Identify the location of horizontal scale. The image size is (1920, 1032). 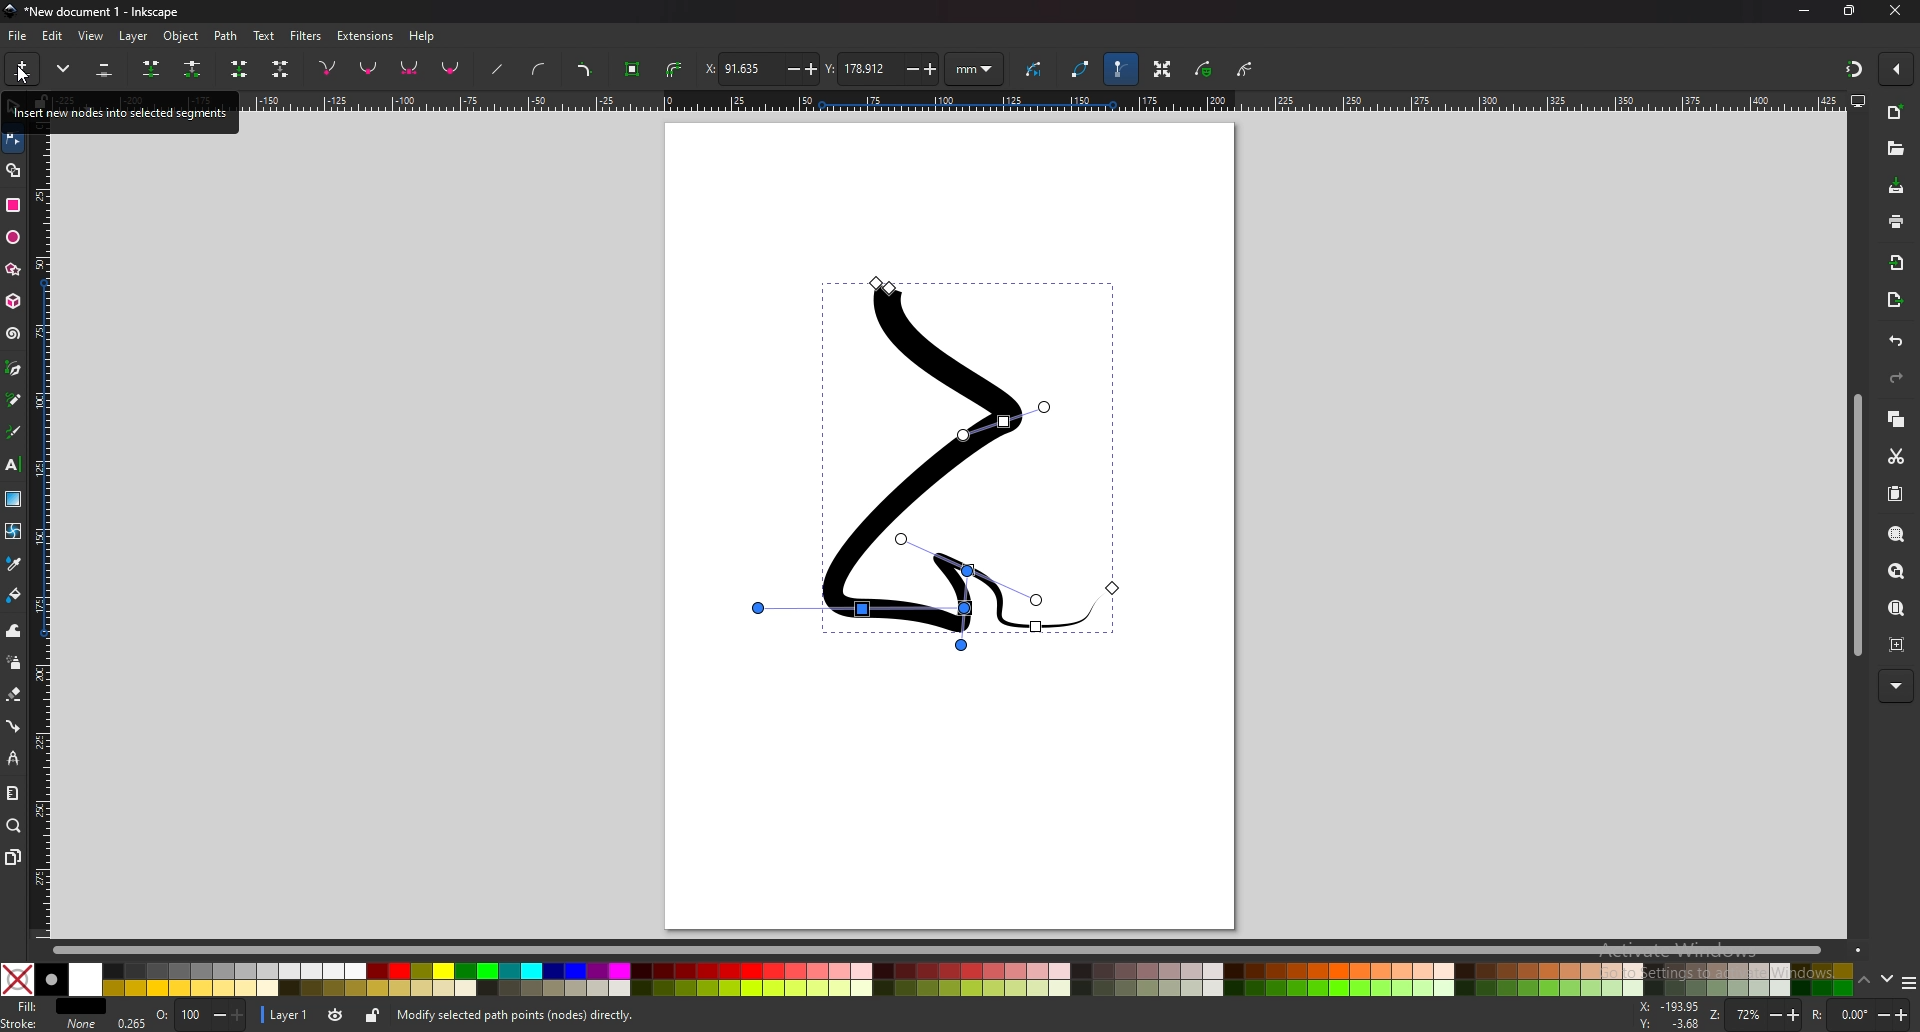
(1041, 100).